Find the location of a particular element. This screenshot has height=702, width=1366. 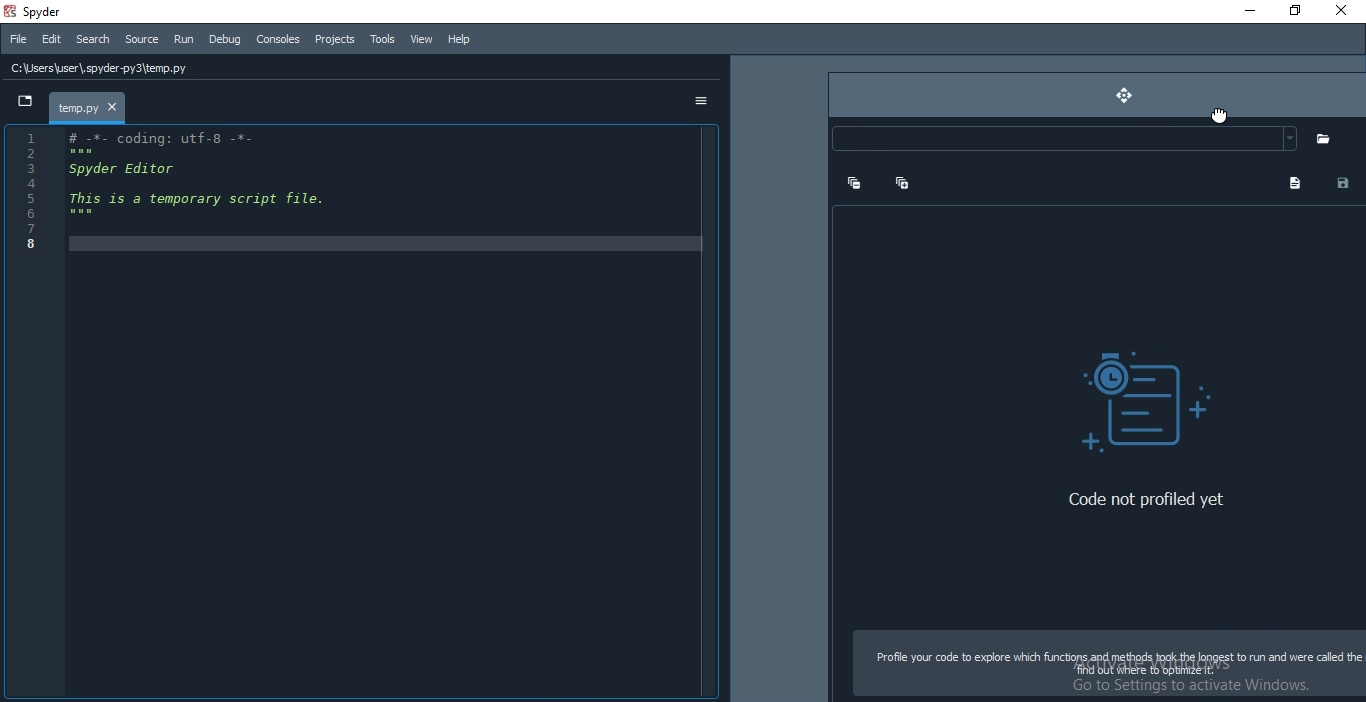

Debug is located at coordinates (225, 40).